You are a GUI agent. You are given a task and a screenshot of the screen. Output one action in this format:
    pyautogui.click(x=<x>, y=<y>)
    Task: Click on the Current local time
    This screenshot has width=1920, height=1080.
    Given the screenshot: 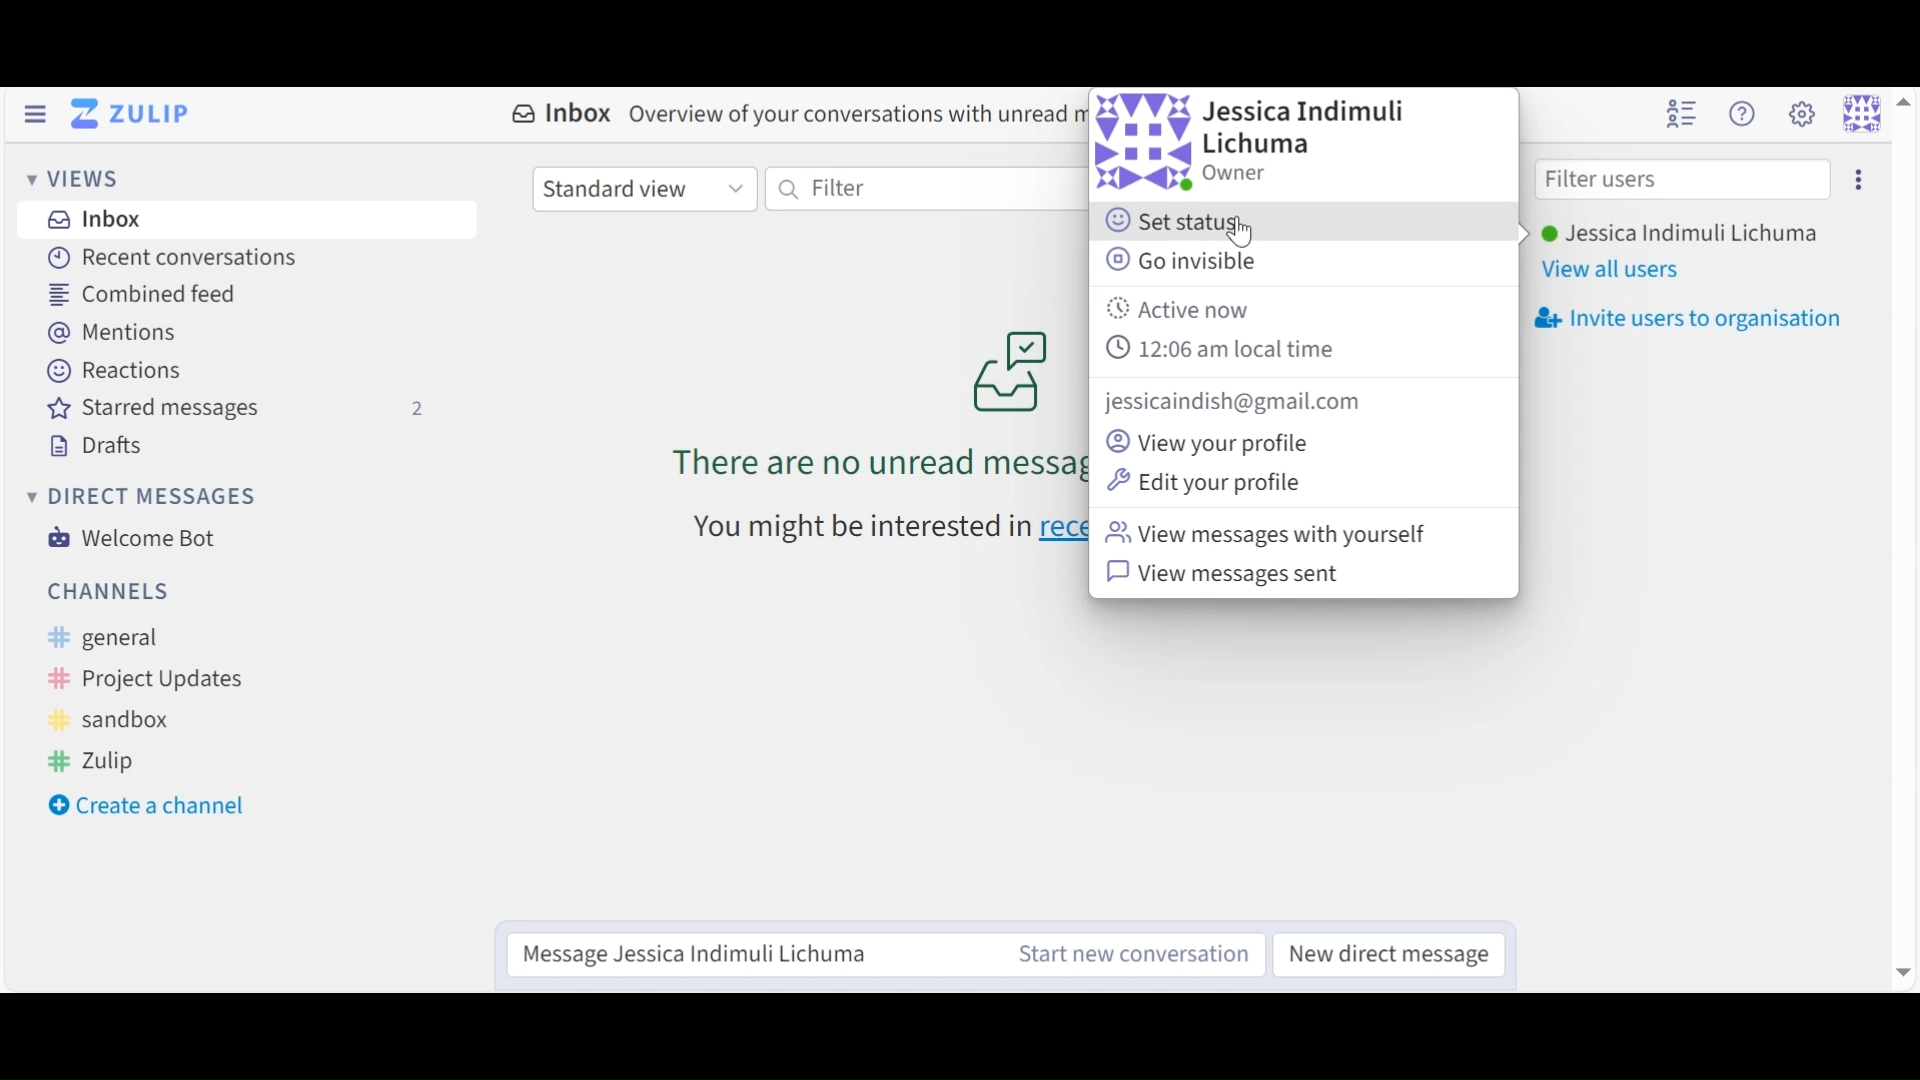 What is the action you would take?
    pyautogui.click(x=1225, y=348)
    